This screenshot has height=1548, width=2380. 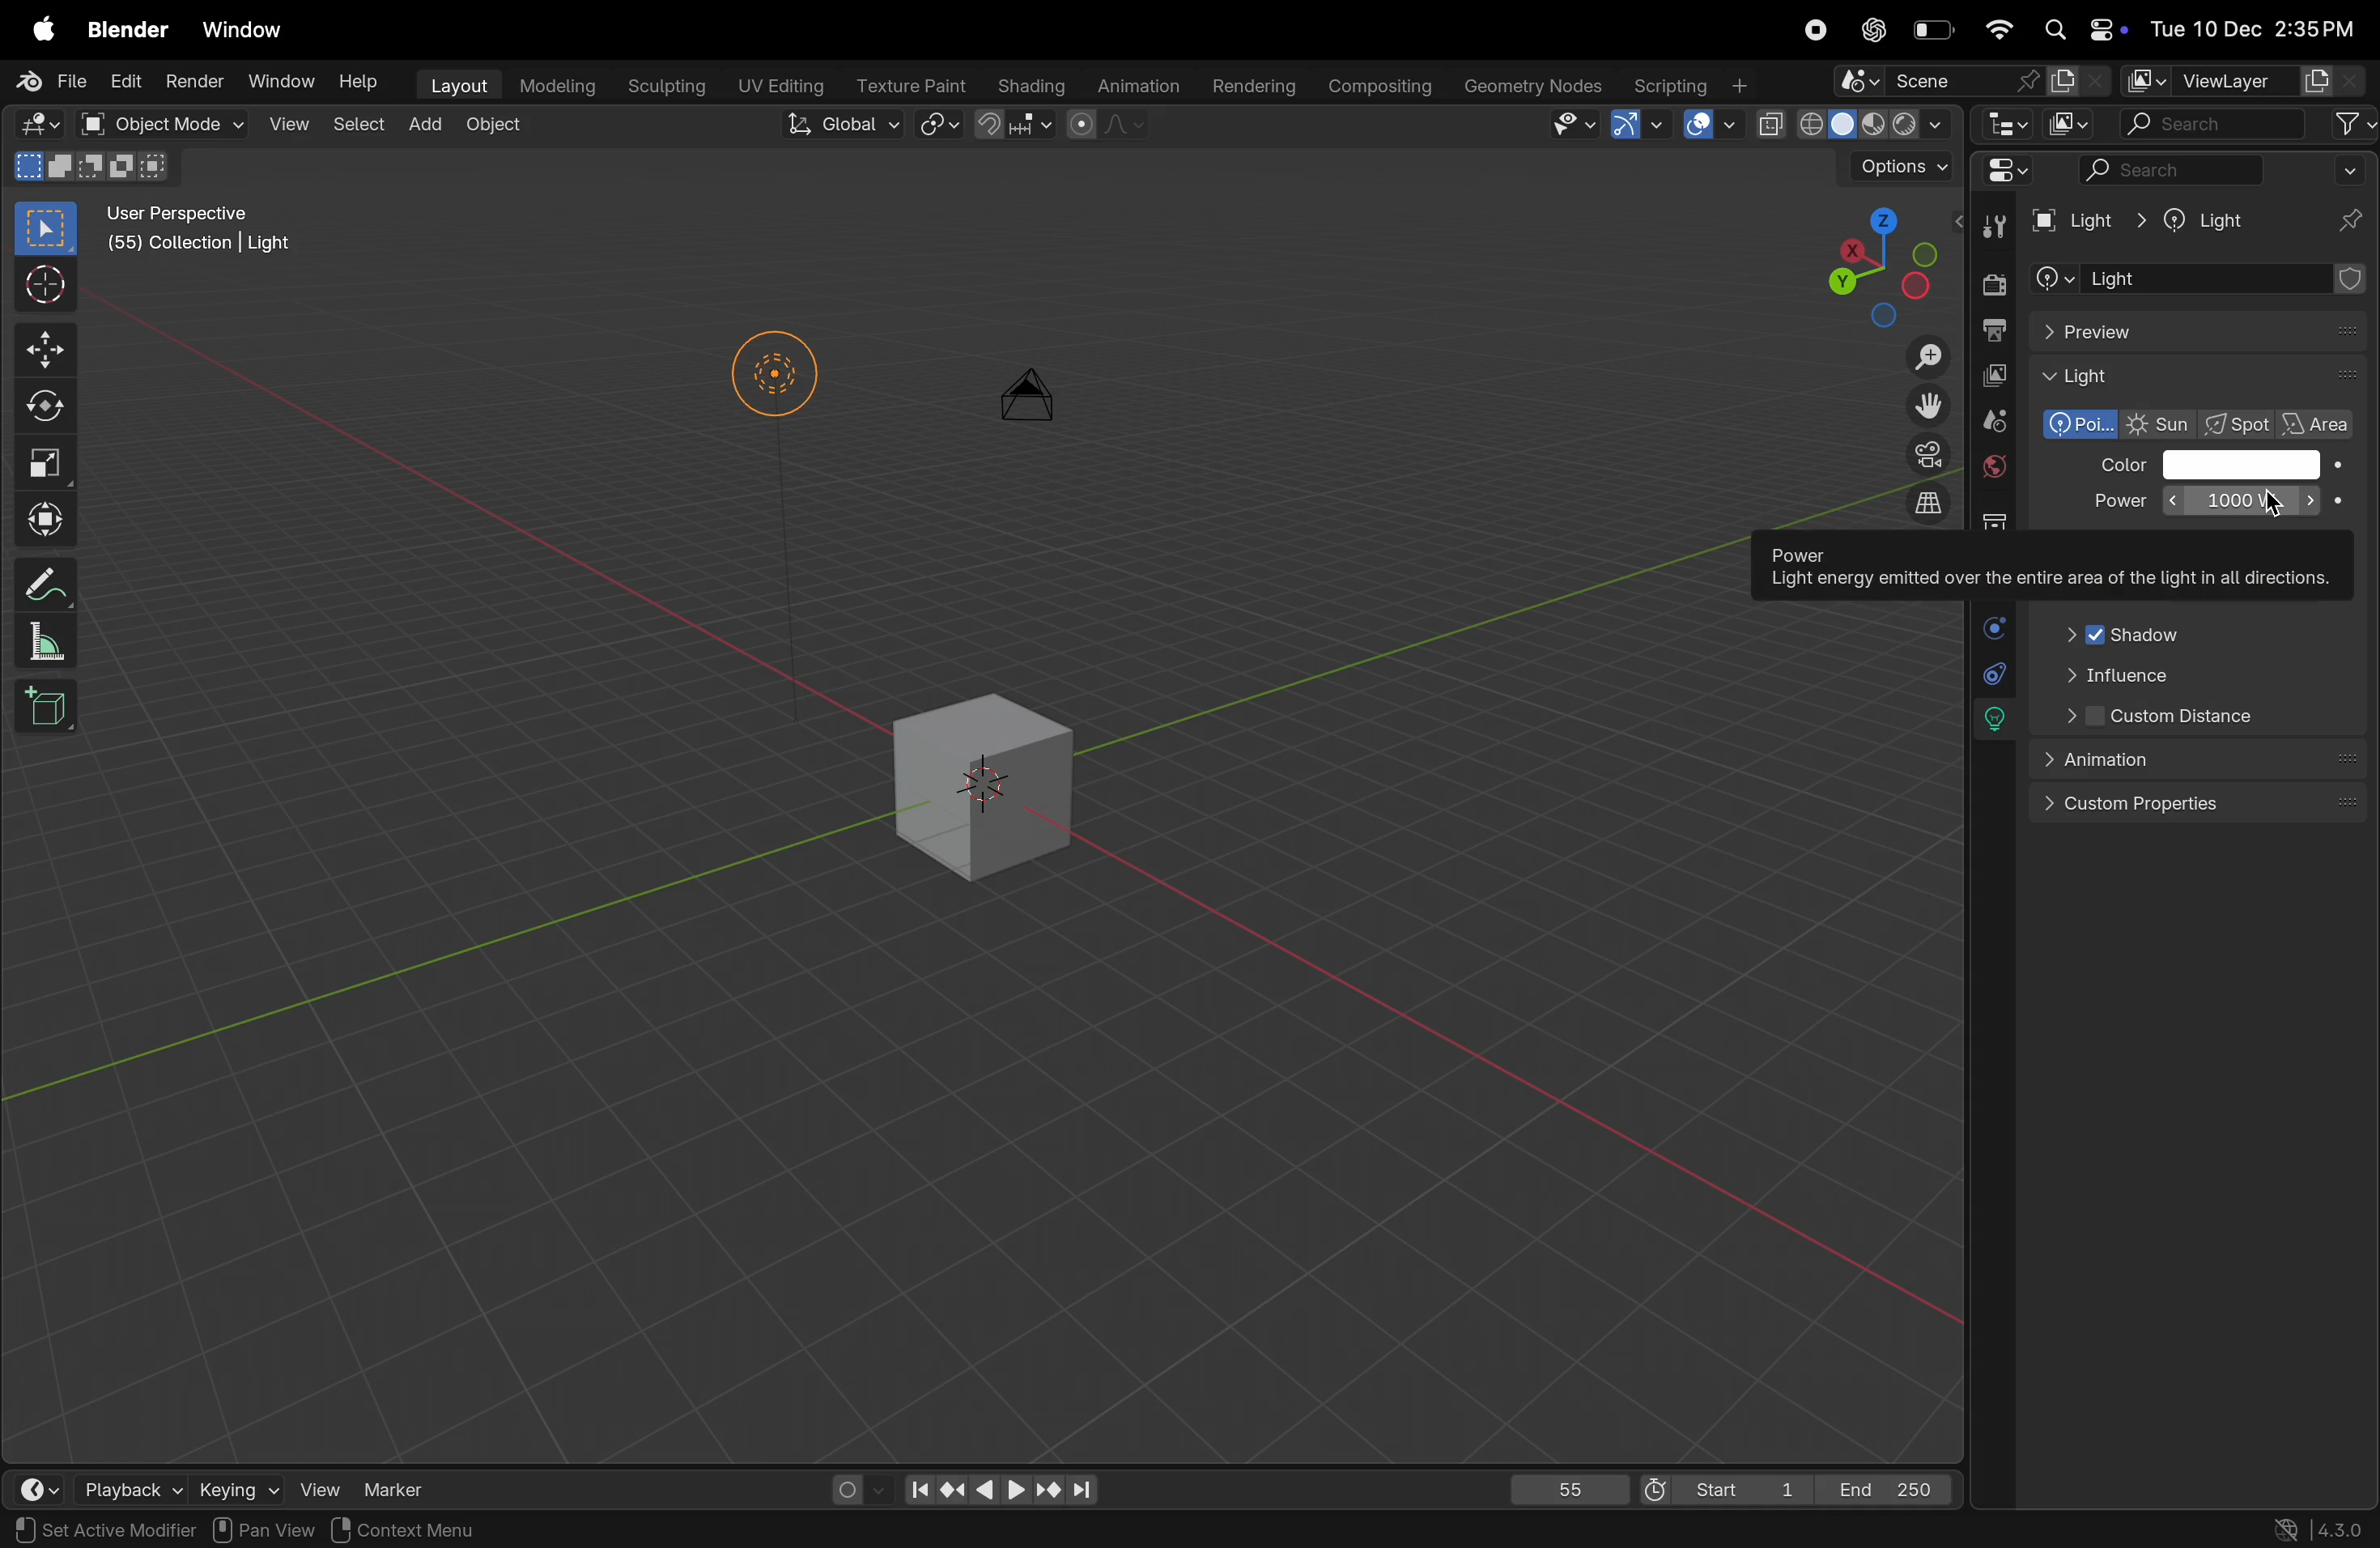 I want to click on physics, so click(x=1988, y=628).